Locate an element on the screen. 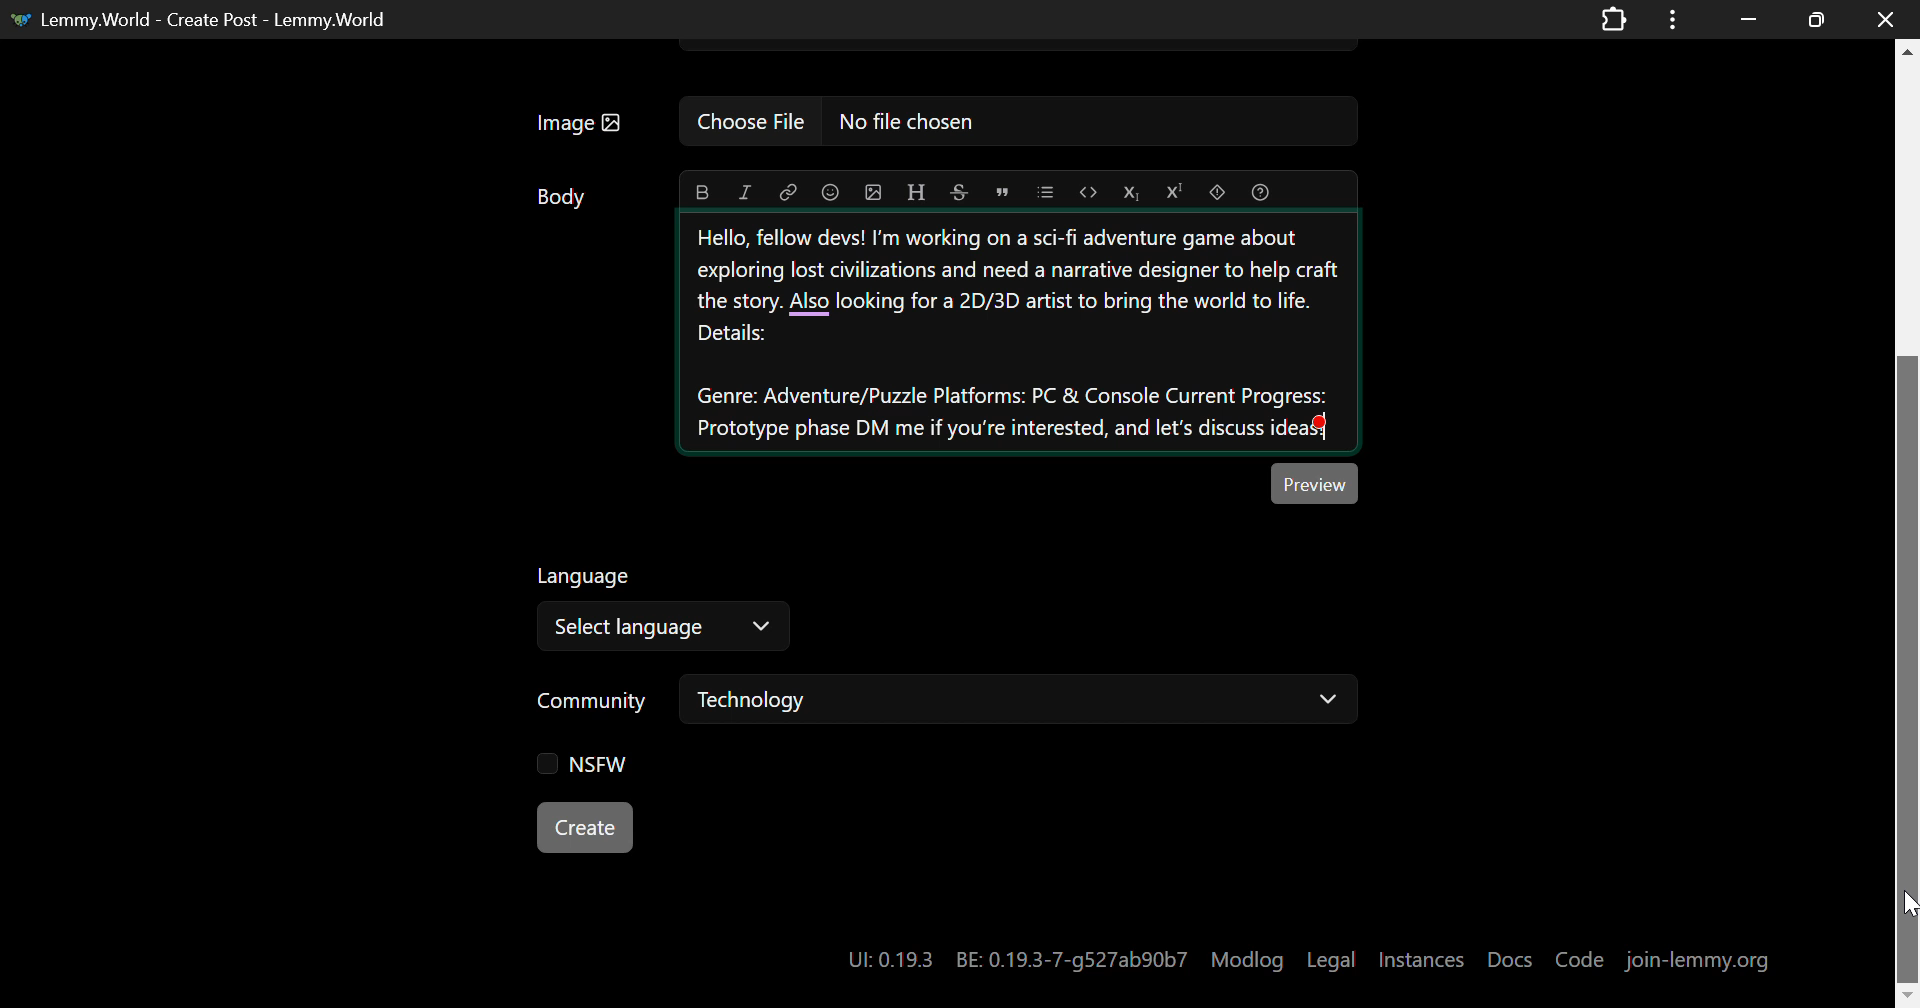 The width and height of the screenshot is (1920, 1008). Image: No file chosen is located at coordinates (940, 122).